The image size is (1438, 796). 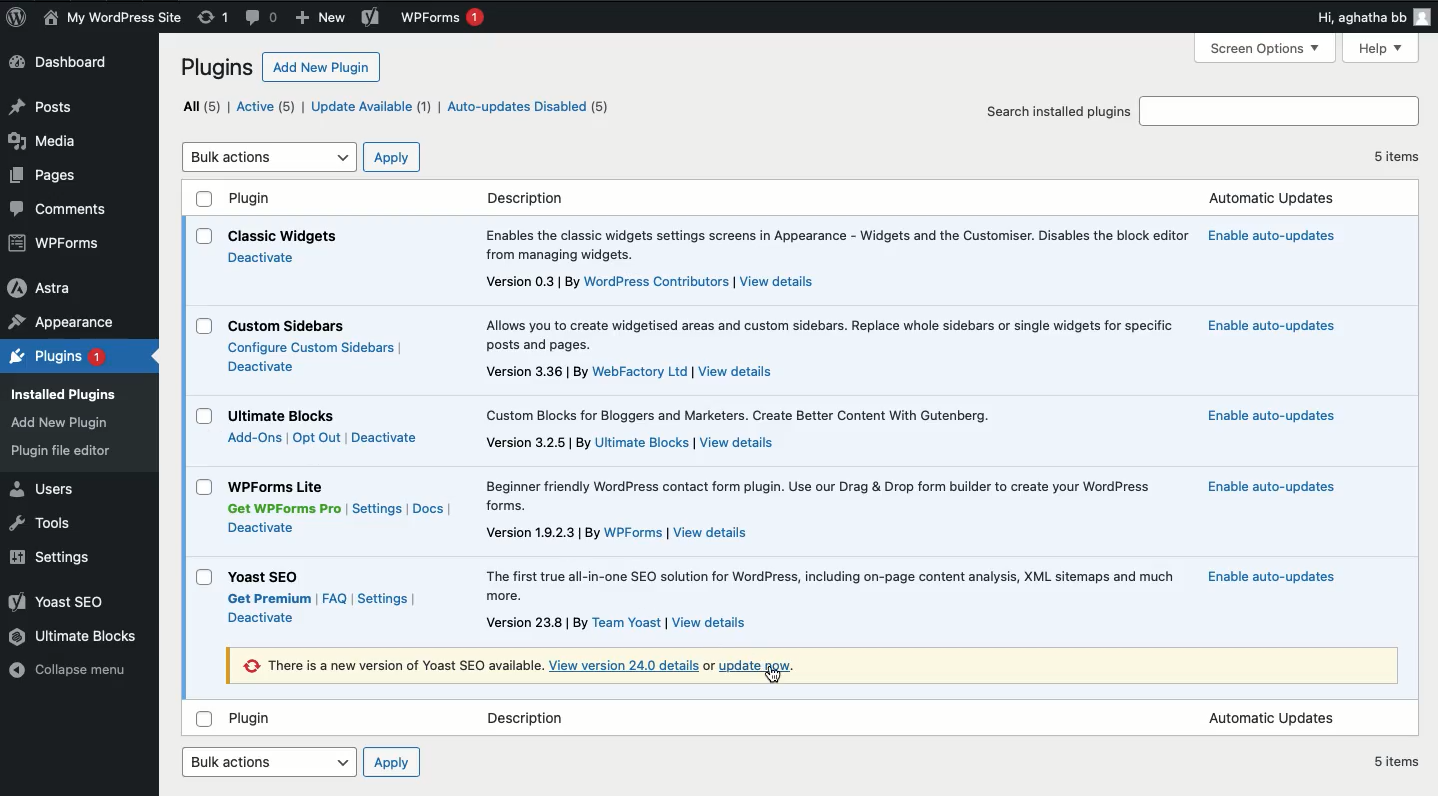 What do you see at coordinates (60, 61) in the screenshot?
I see `Dashboard` at bounding box center [60, 61].